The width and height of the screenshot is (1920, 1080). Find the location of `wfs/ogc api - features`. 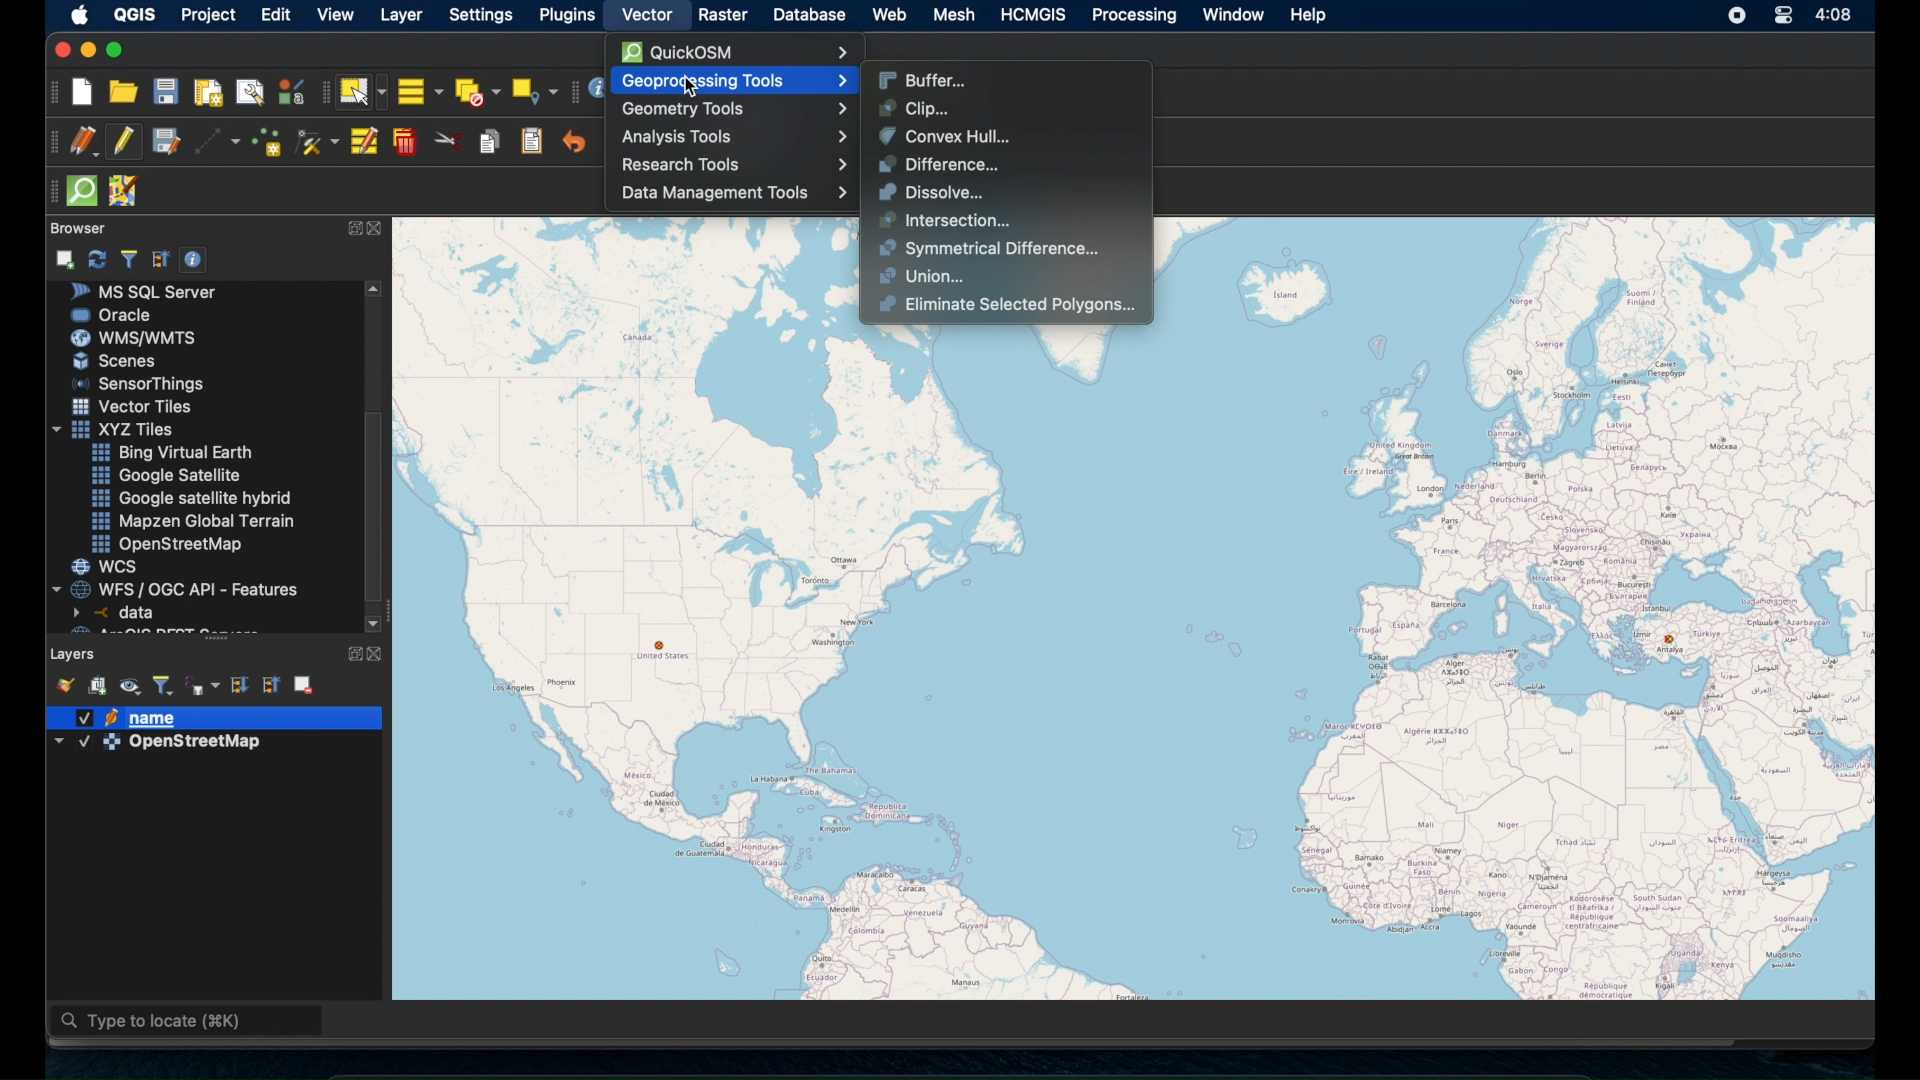

wfs/ogc api - features is located at coordinates (178, 588).